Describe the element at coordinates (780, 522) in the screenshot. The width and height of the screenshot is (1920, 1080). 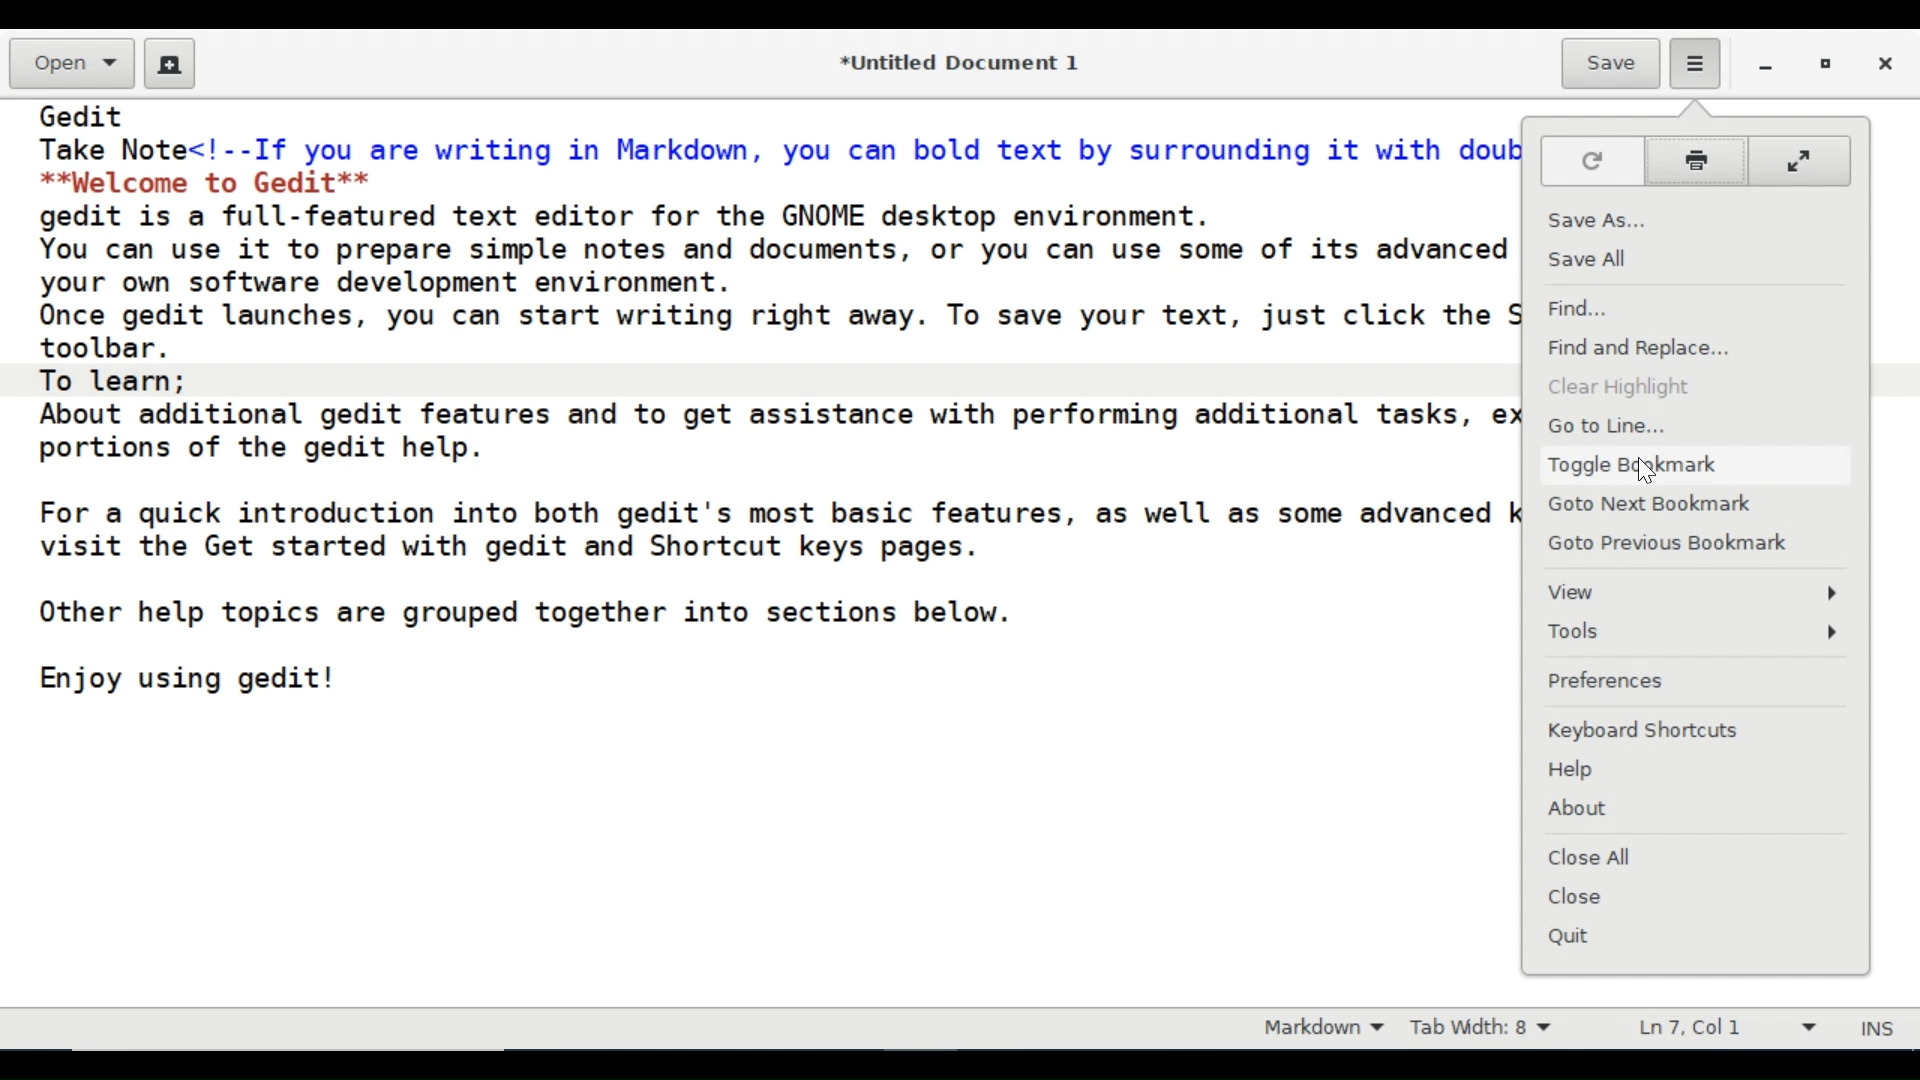
I see `For a quick introduction into both gedit's most basic features, as well as some advanced keyboard shortcuts,
visit the Get started with gedit and Shortcut keys pages.` at that location.